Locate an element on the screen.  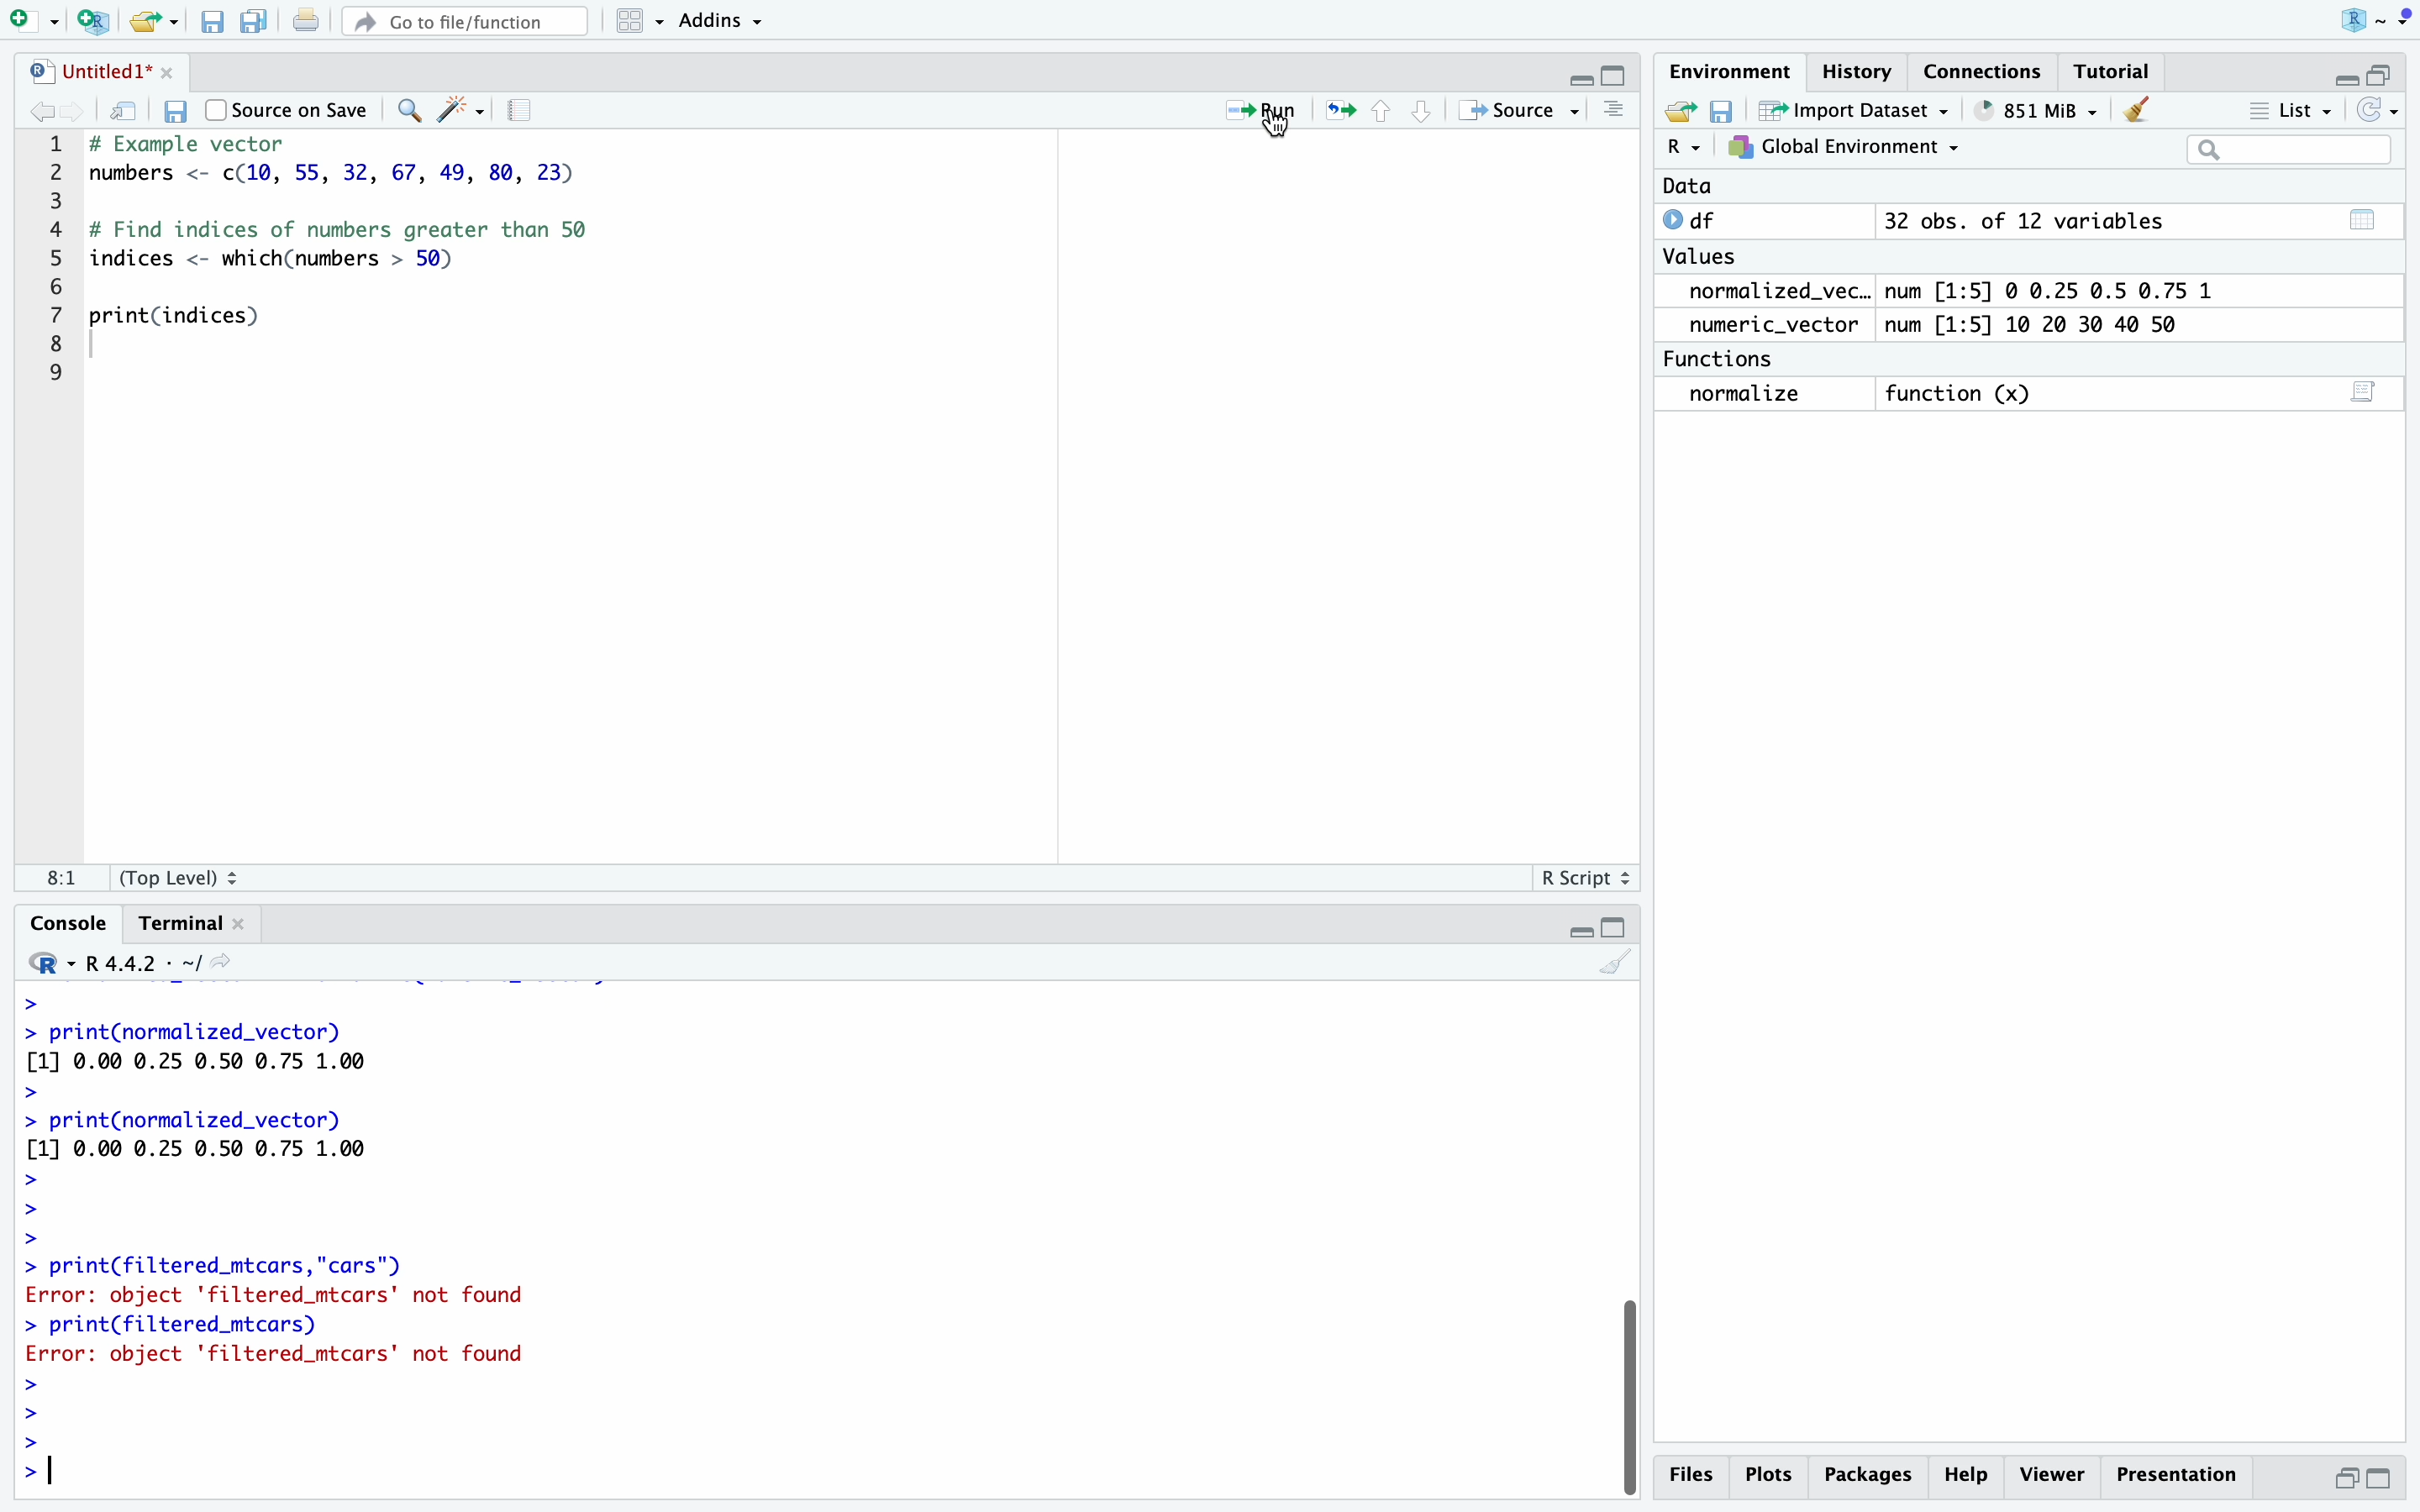
MAXIMISE is located at coordinates (2390, 67).